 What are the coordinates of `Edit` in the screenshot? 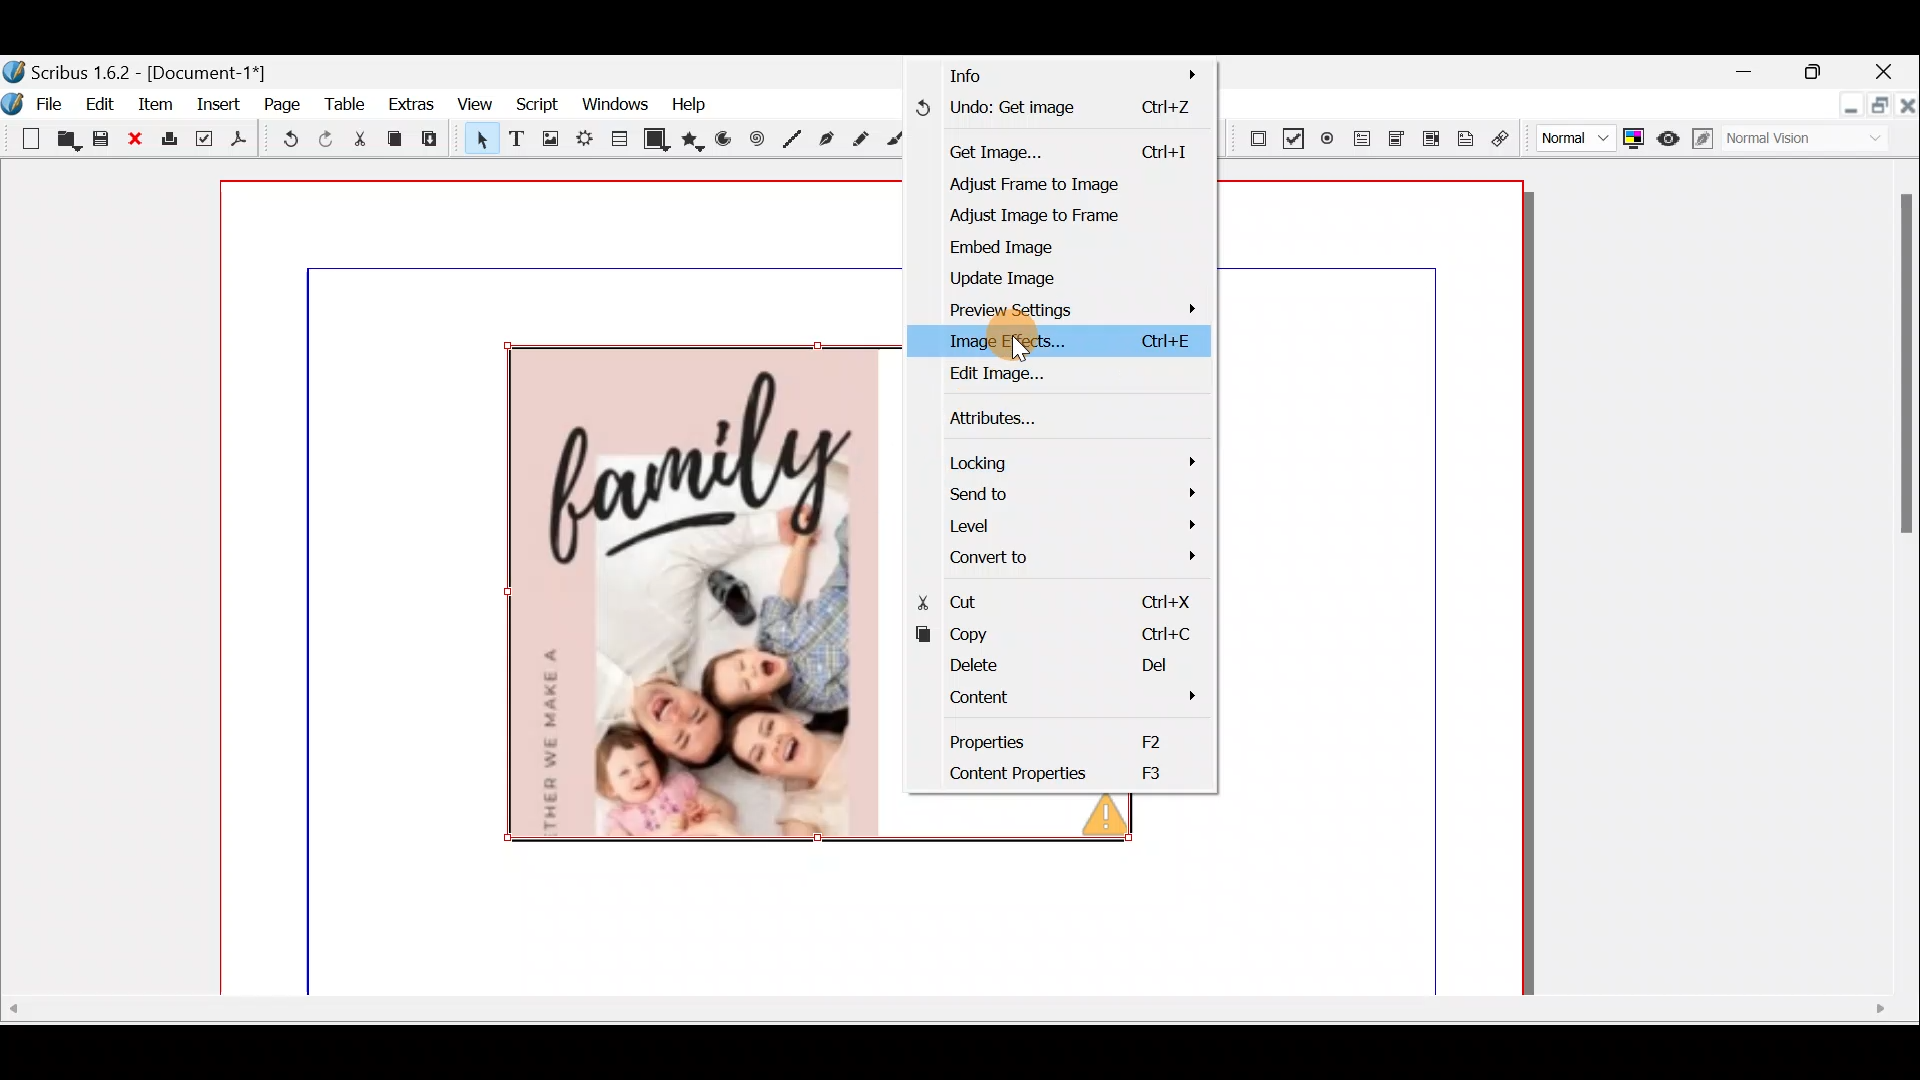 It's located at (103, 103).